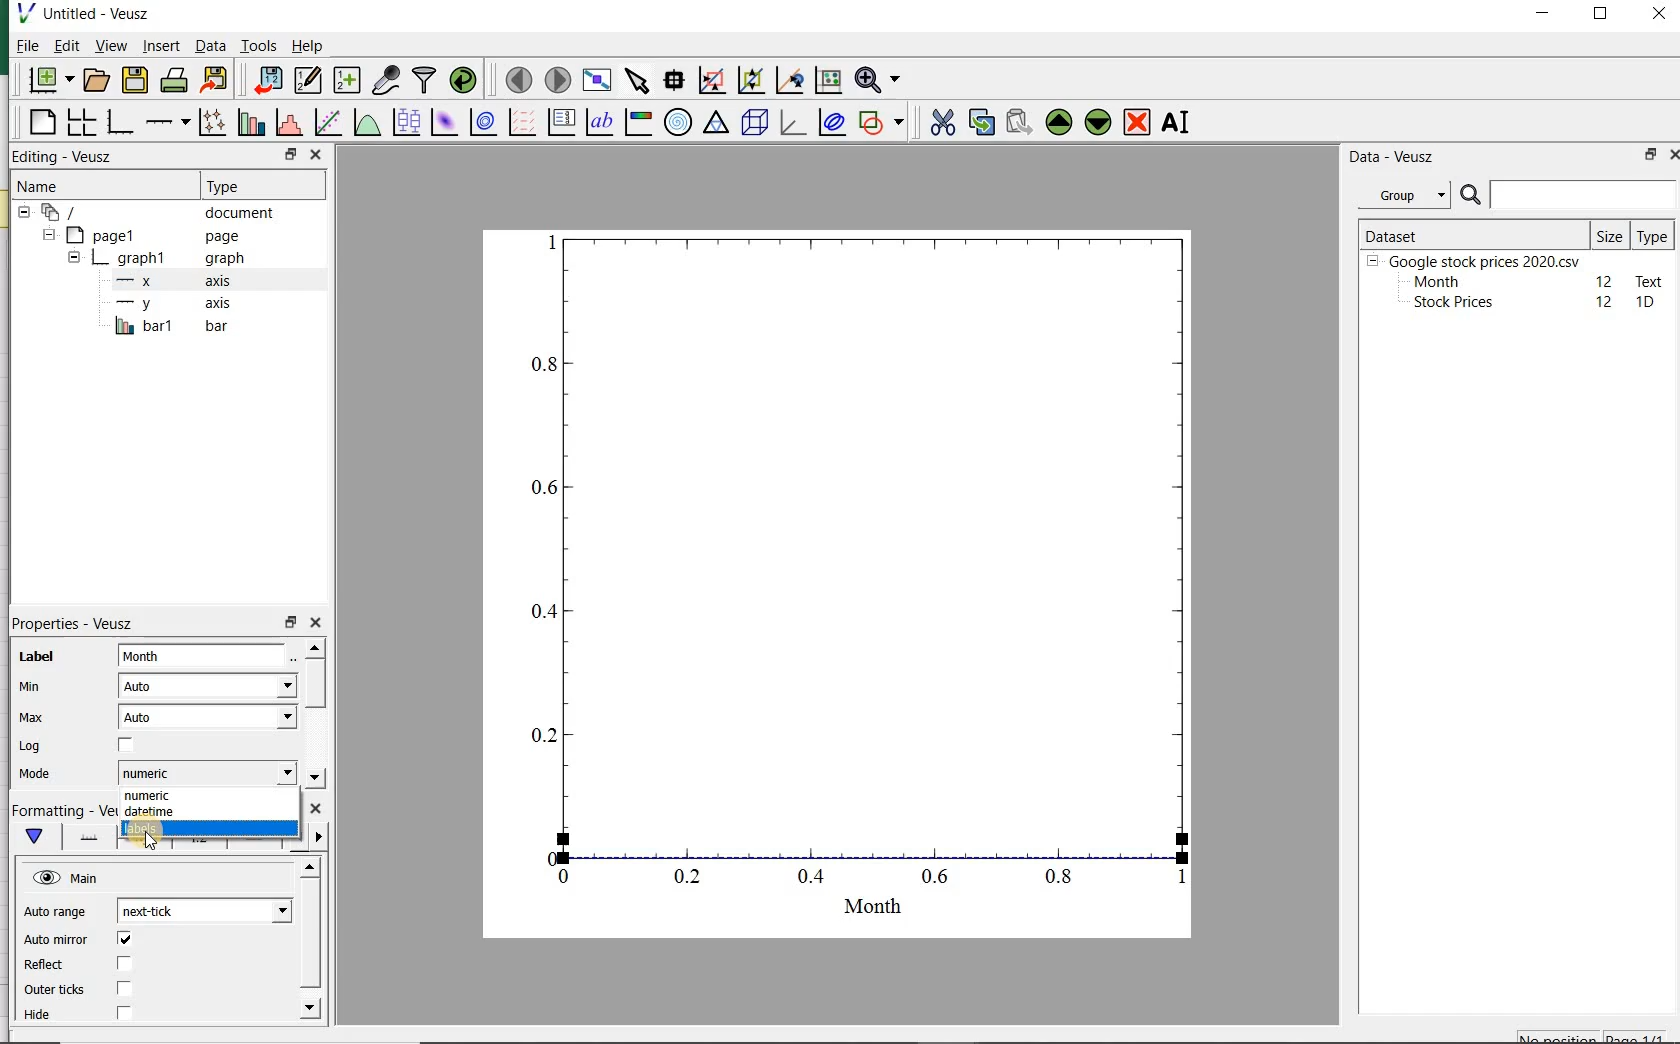 This screenshot has height=1044, width=1680. I want to click on open a document, so click(98, 79).